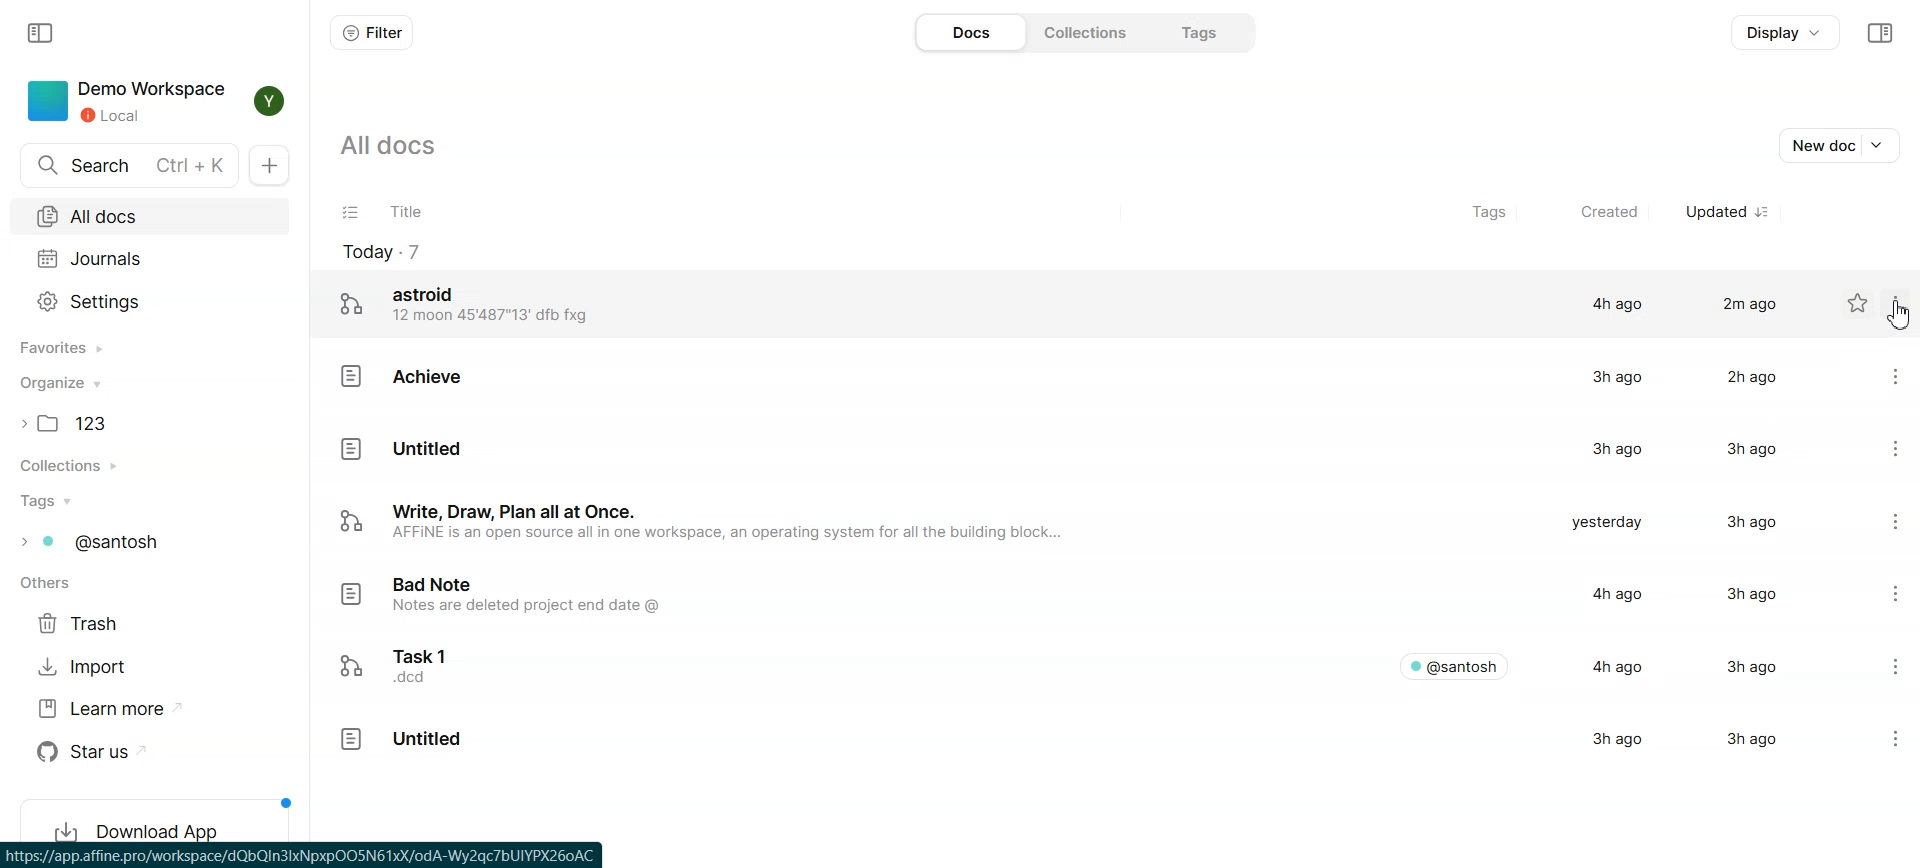 This screenshot has width=1920, height=868. What do you see at coordinates (44, 585) in the screenshot?
I see `others` at bounding box center [44, 585].